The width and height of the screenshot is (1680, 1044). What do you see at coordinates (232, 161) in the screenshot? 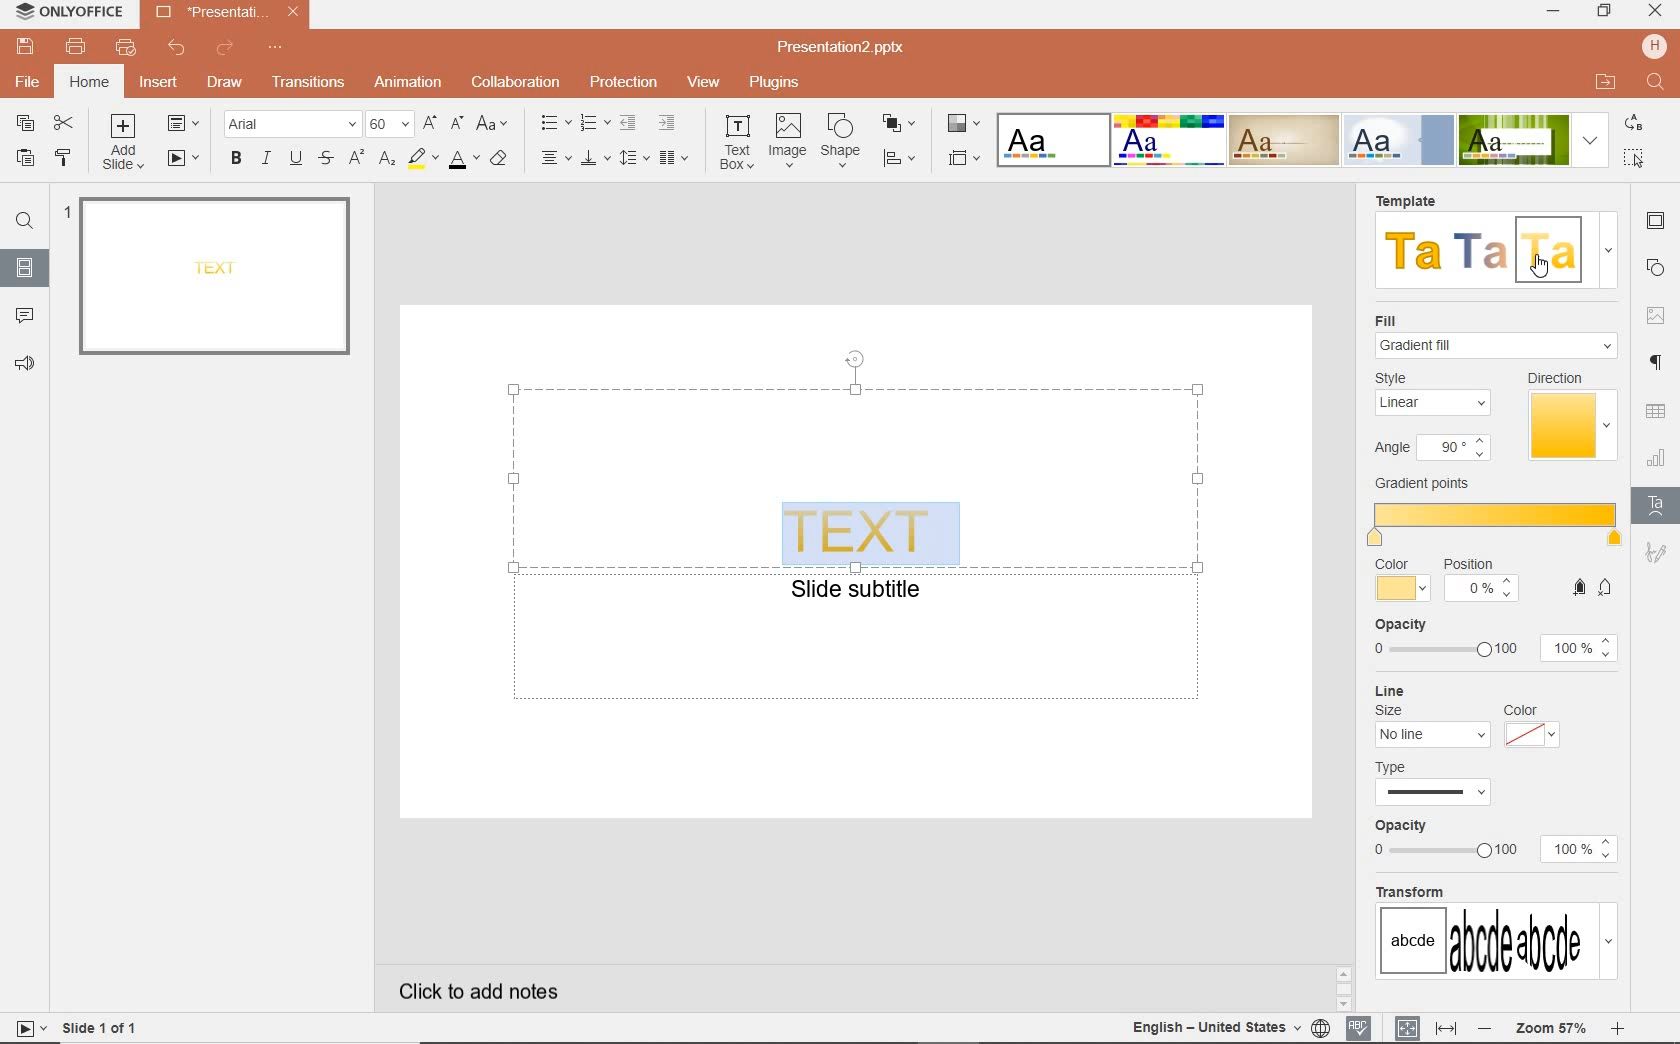
I see `BOLD` at bounding box center [232, 161].